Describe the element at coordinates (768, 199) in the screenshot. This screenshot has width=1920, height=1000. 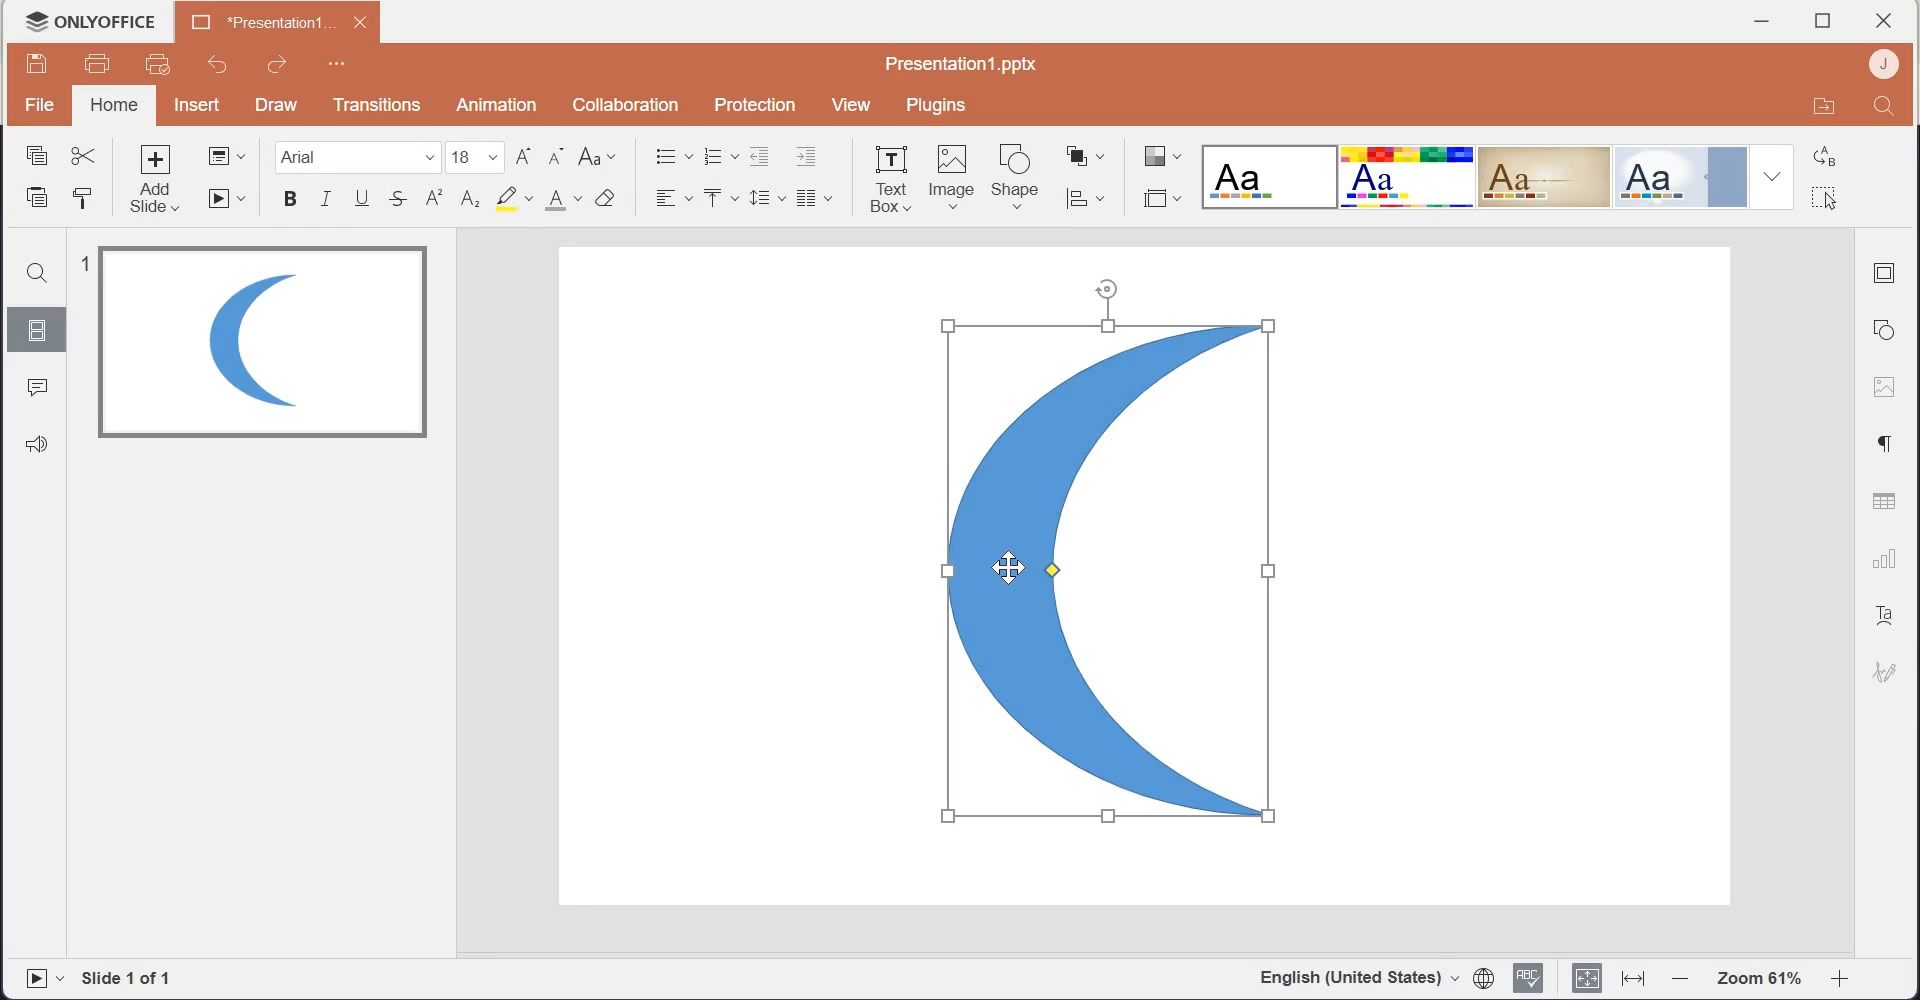
I see `Line spacing` at that location.